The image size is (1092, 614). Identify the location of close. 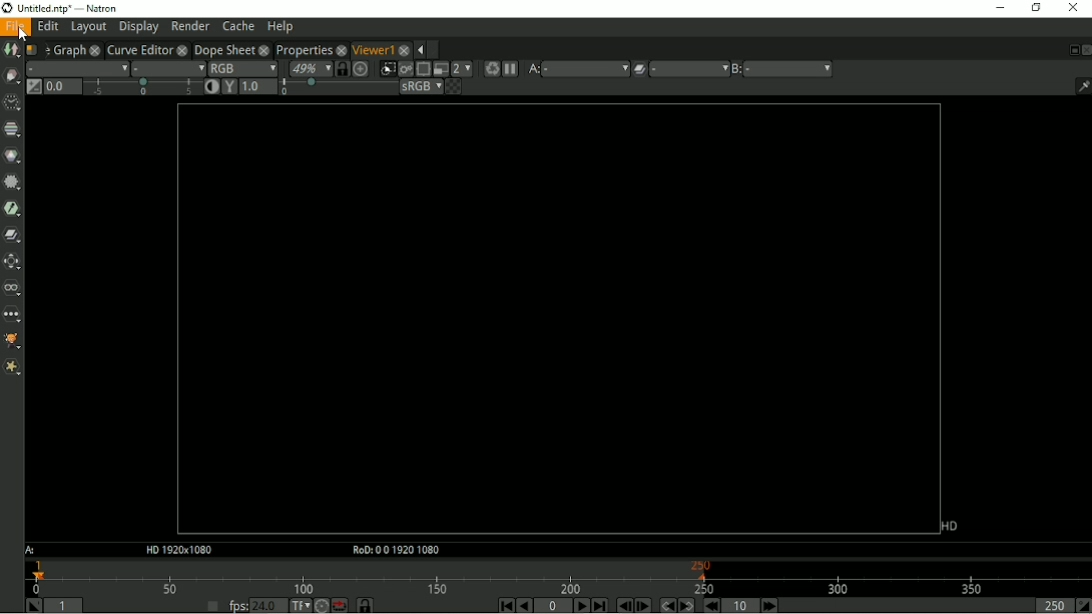
(404, 48).